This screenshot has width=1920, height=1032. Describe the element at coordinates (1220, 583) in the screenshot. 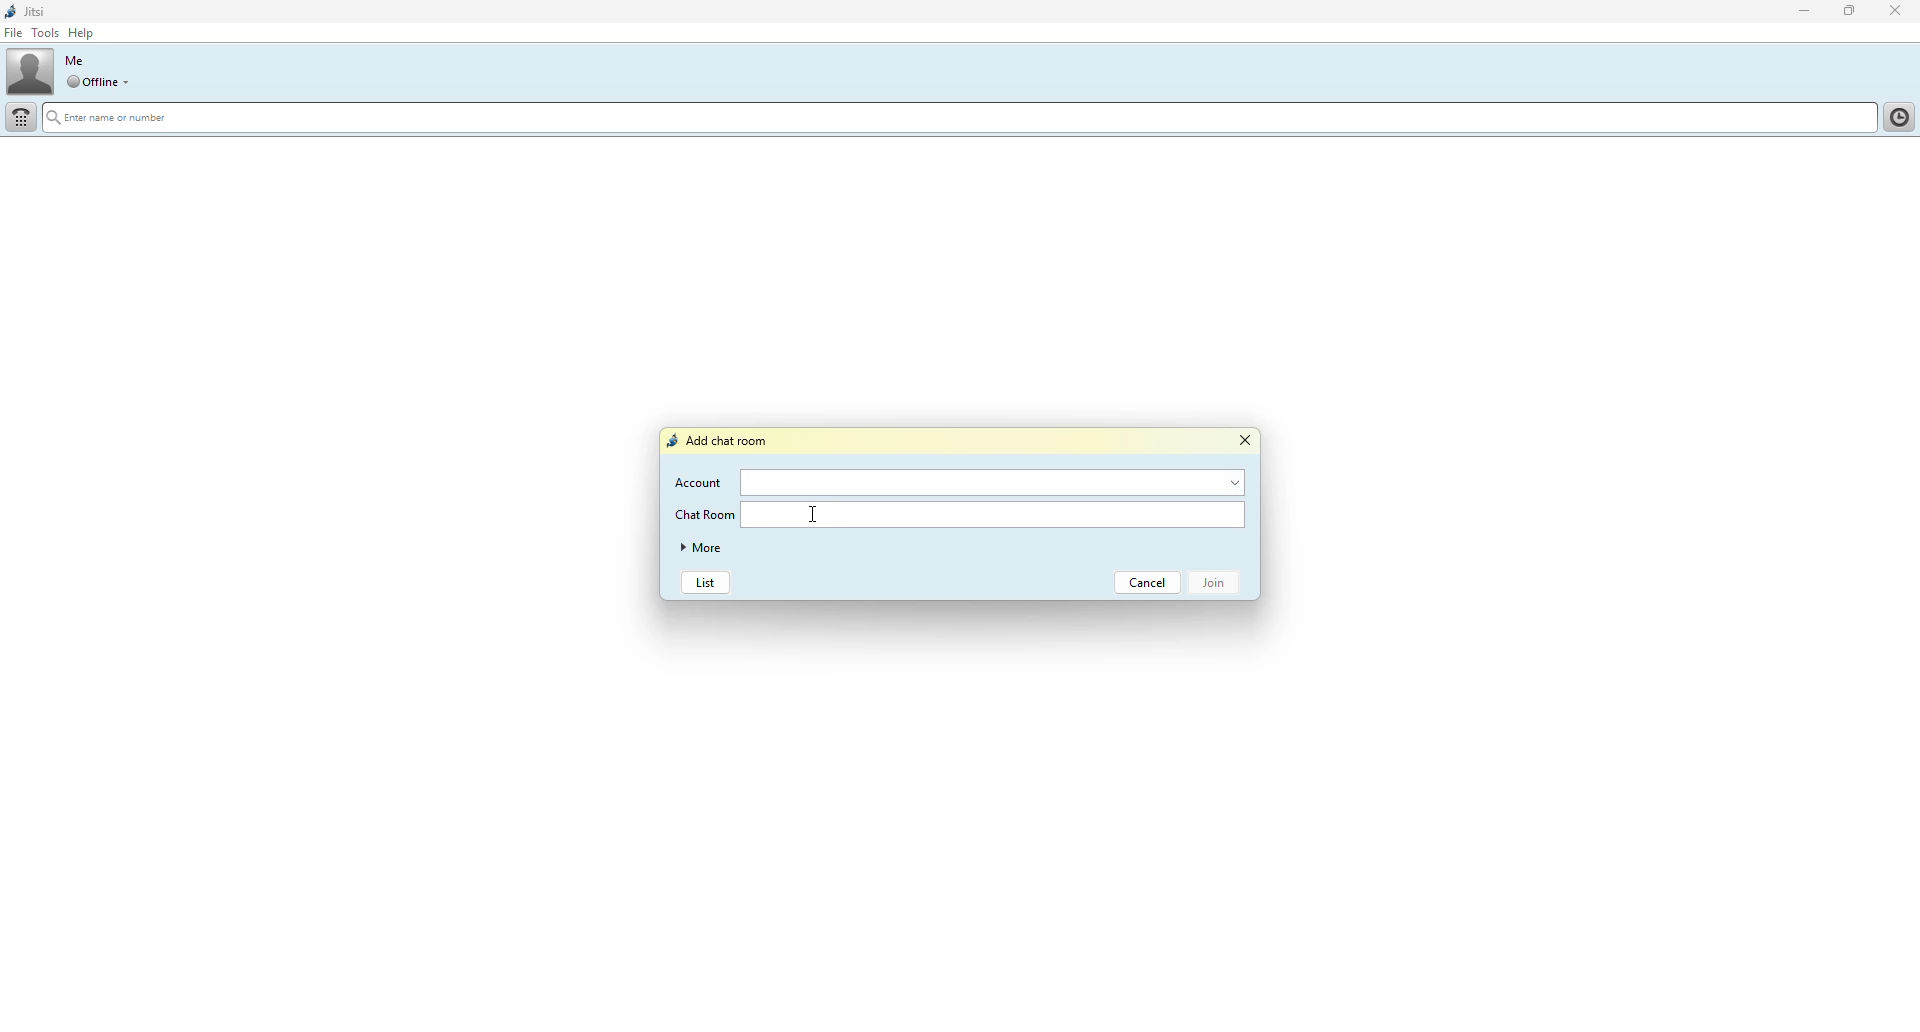

I see `join` at that location.